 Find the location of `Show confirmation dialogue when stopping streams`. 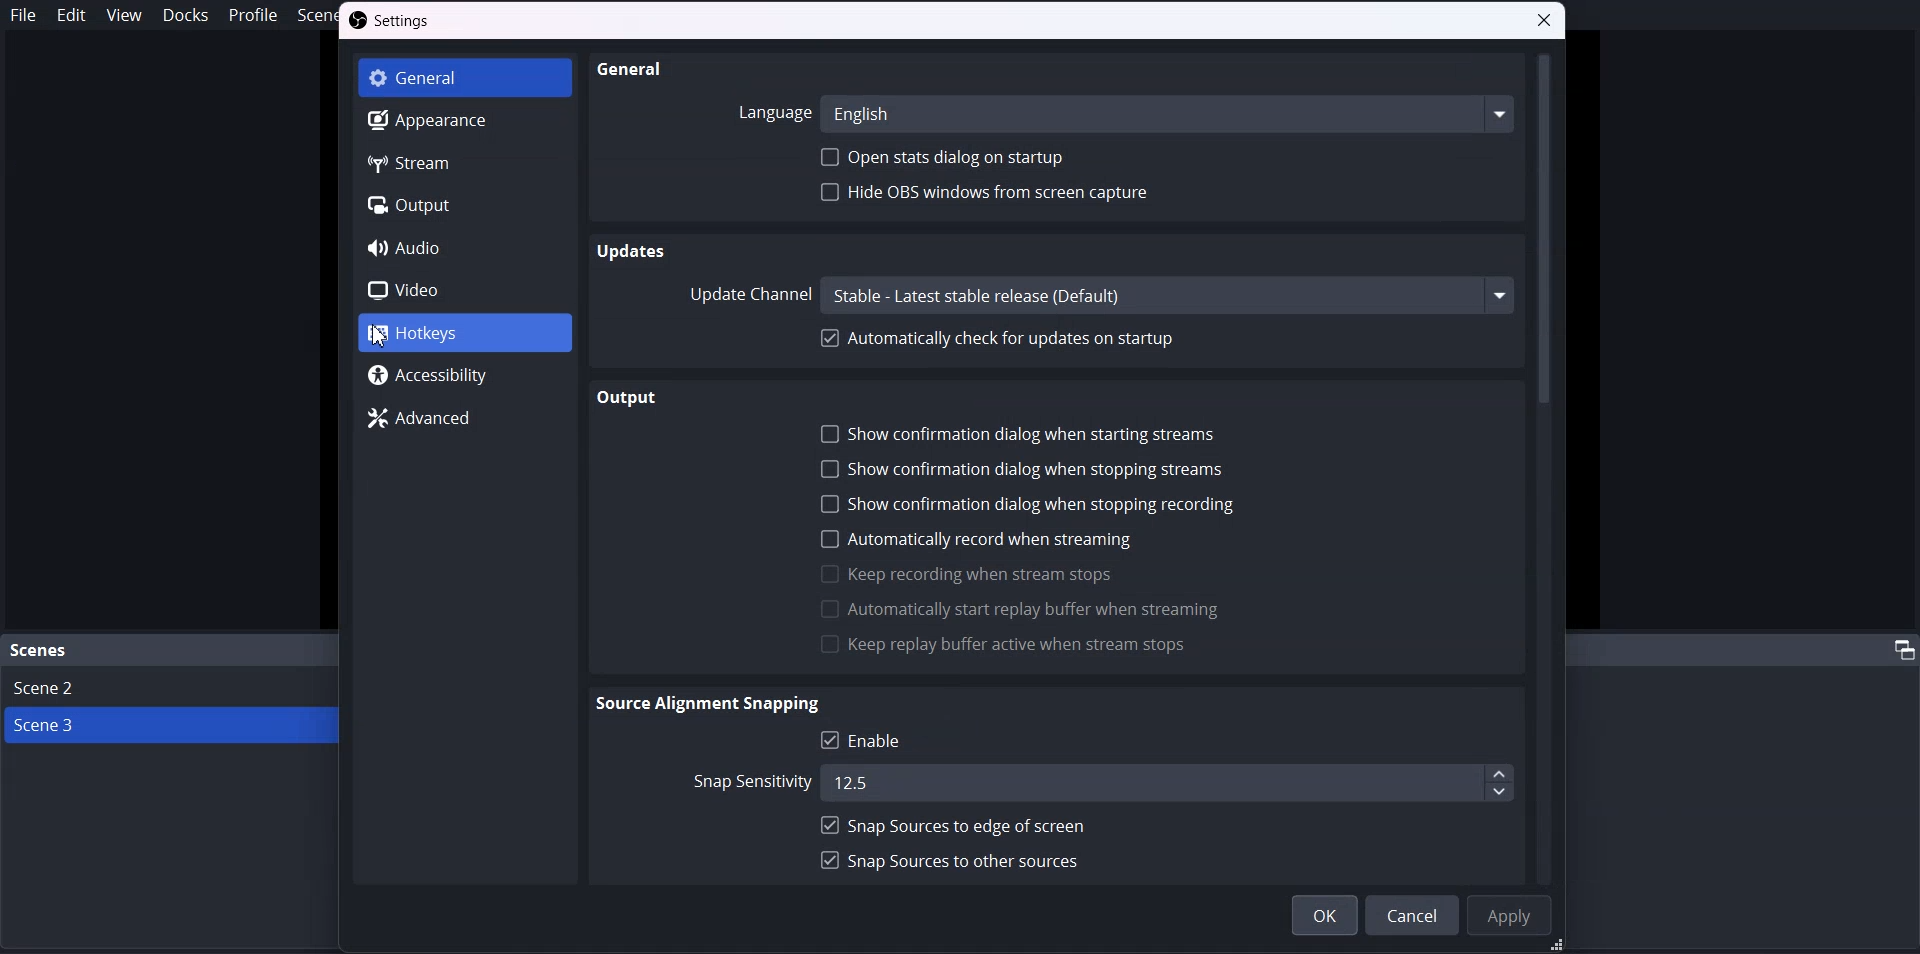

Show confirmation dialogue when stopping streams is located at coordinates (1023, 469).